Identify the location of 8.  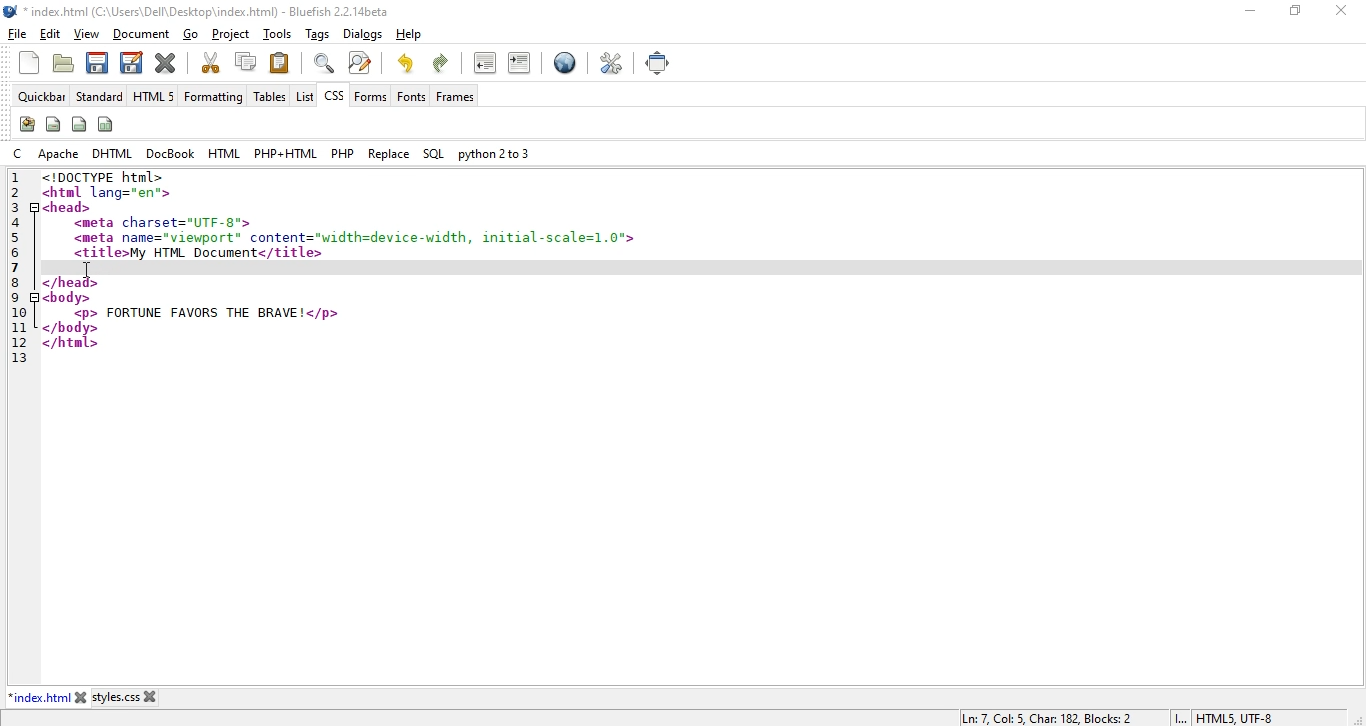
(16, 281).